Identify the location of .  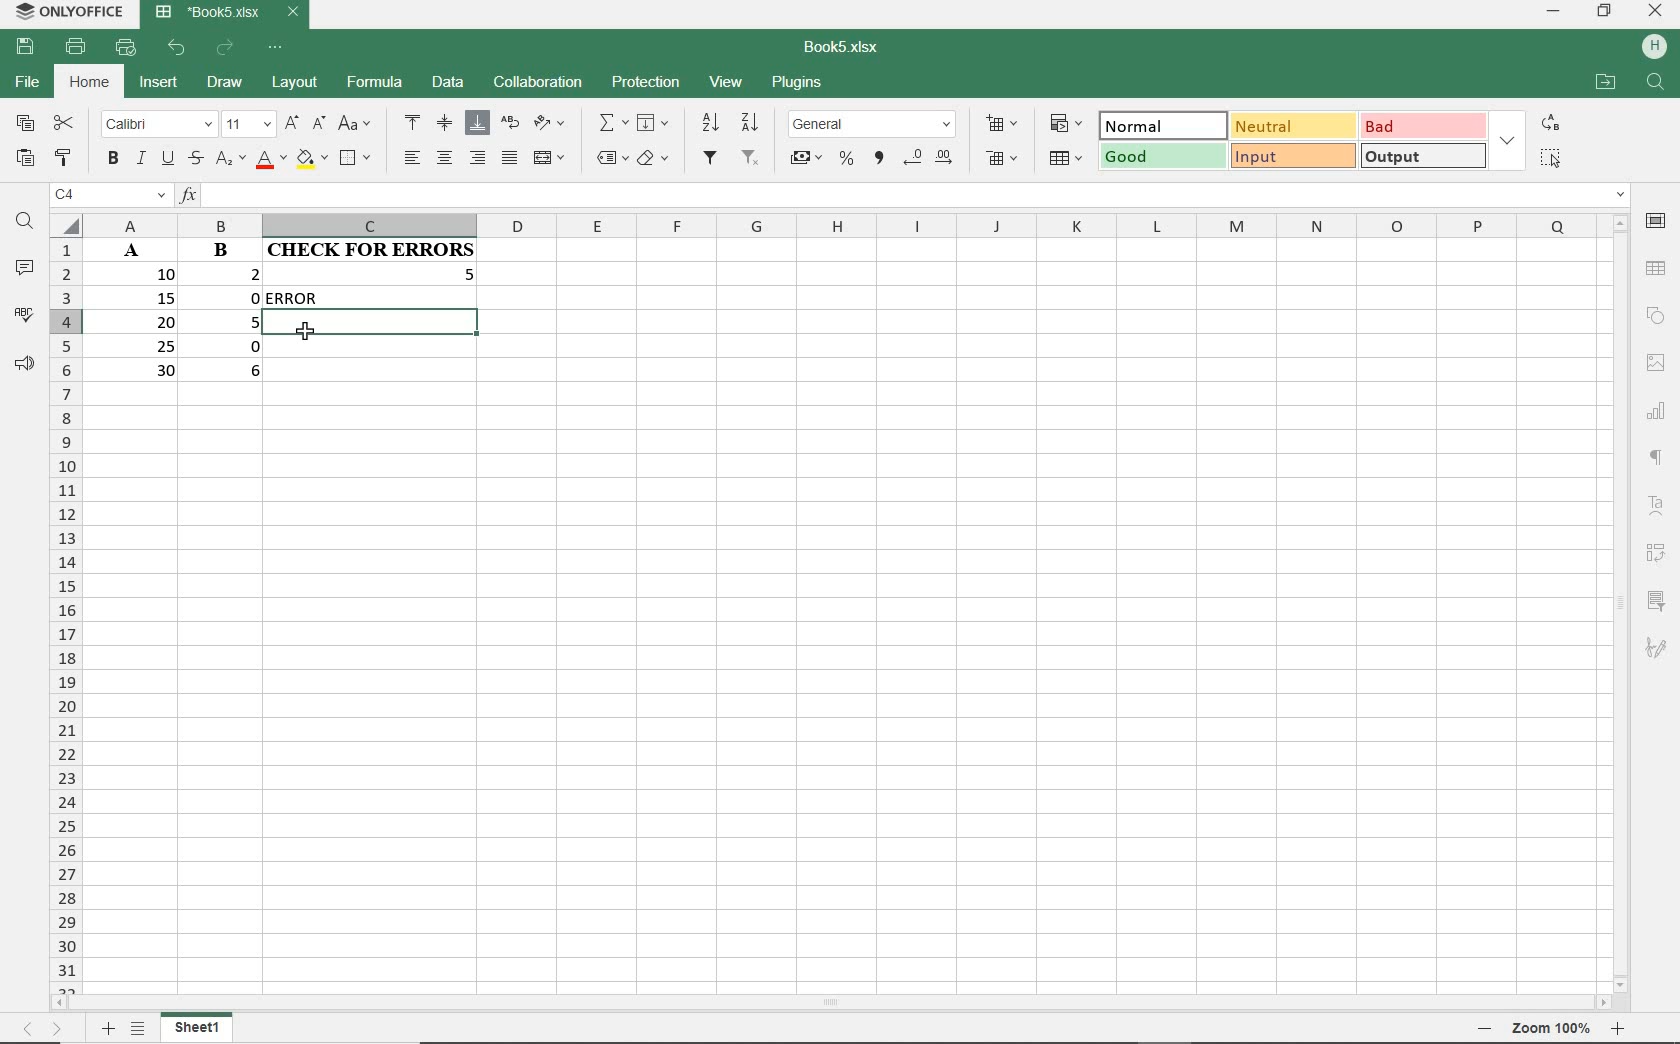
(1659, 458).